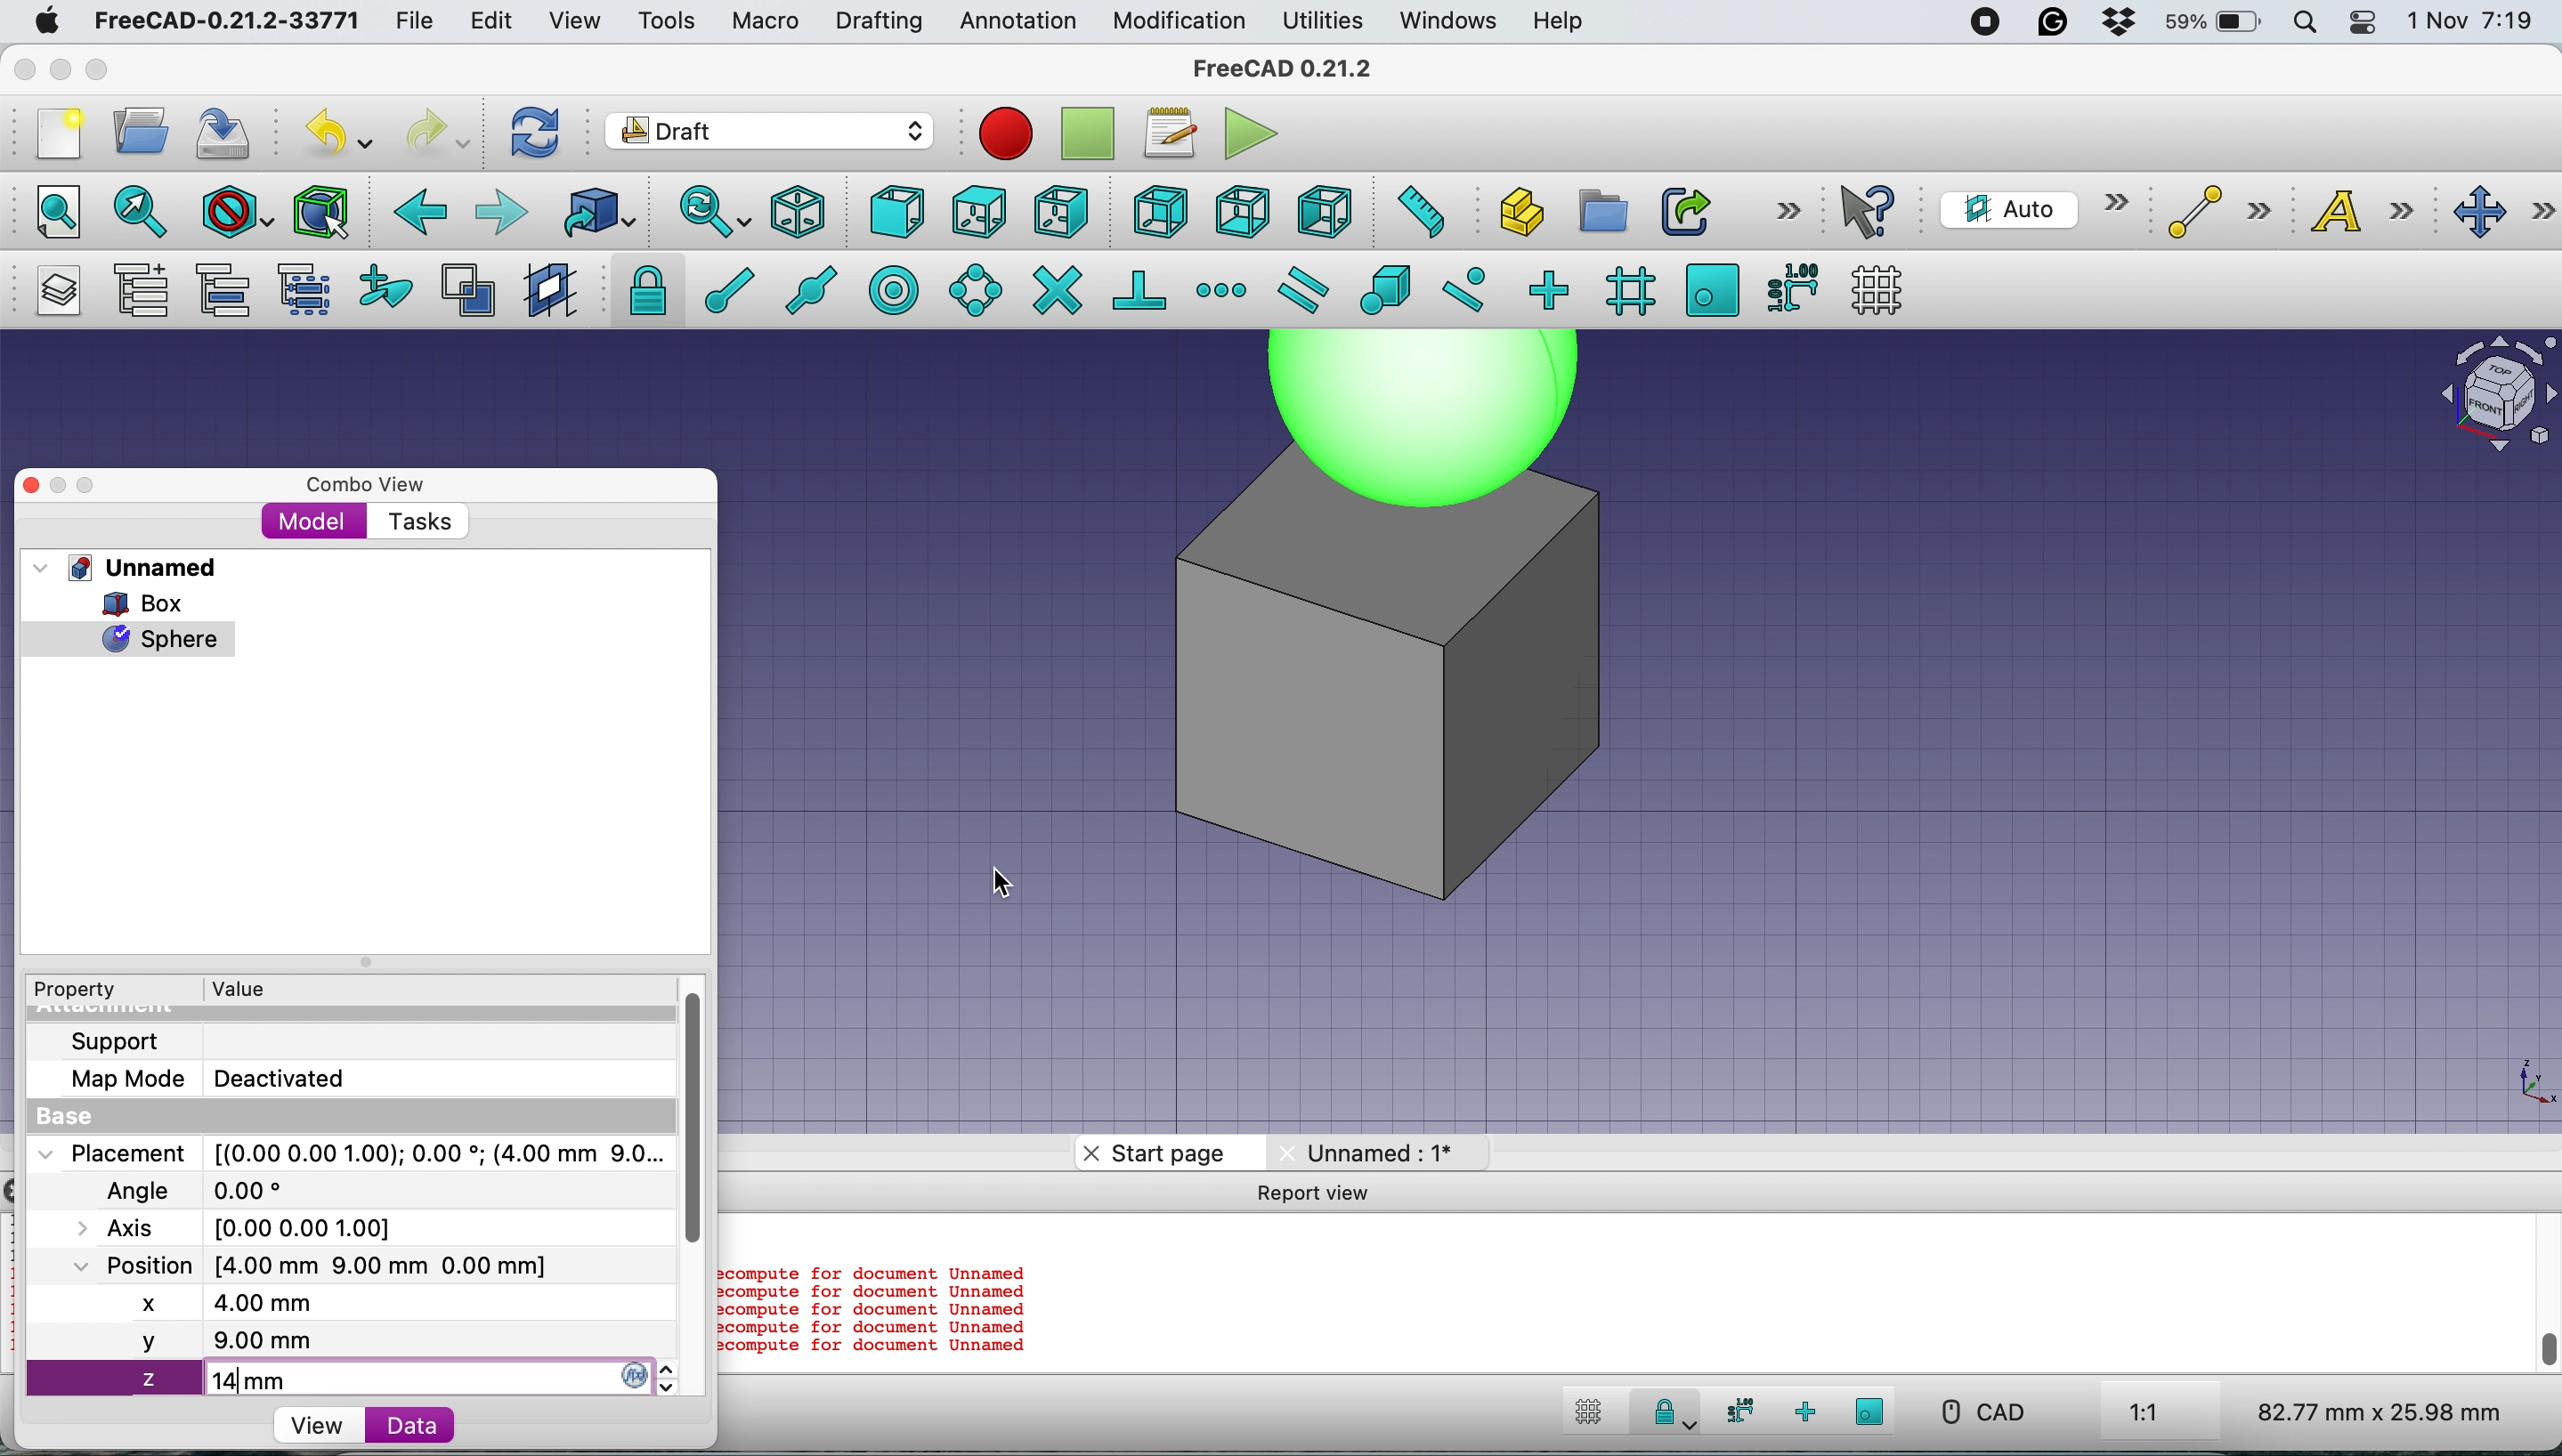  Describe the element at coordinates (598, 212) in the screenshot. I see `go to linked object` at that location.